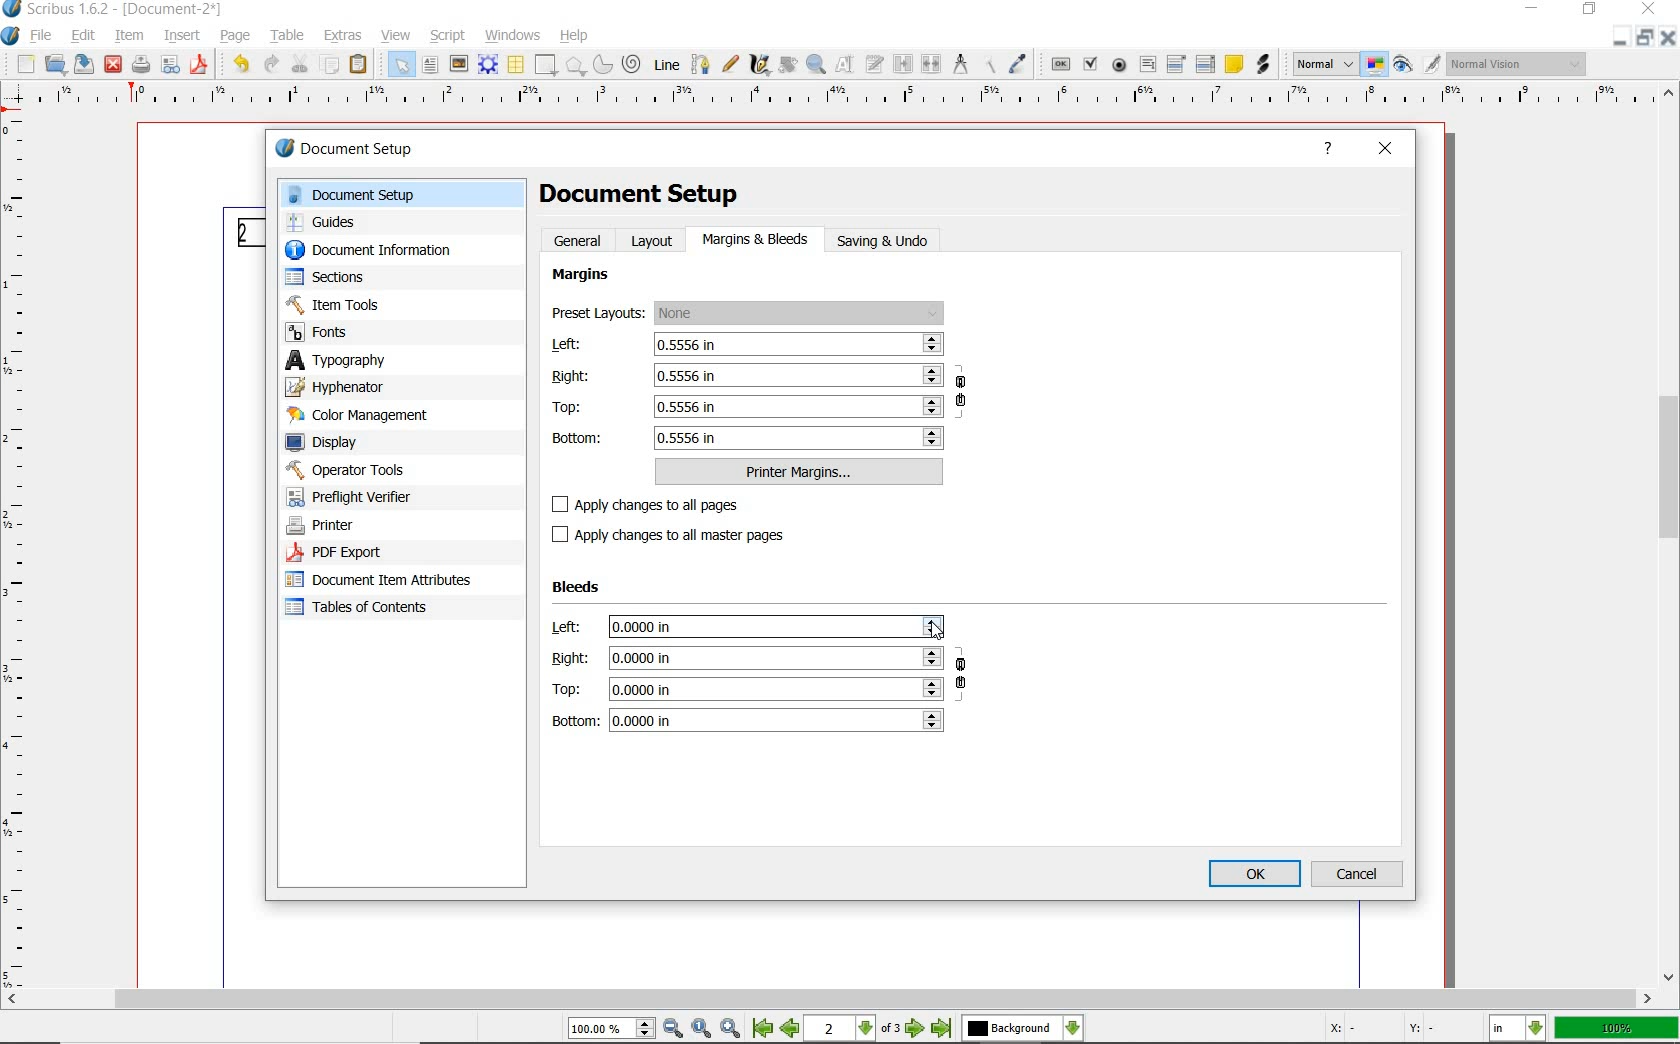  Describe the element at coordinates (931, 64) in the screenshot. I see `unlink text frames` at that location.